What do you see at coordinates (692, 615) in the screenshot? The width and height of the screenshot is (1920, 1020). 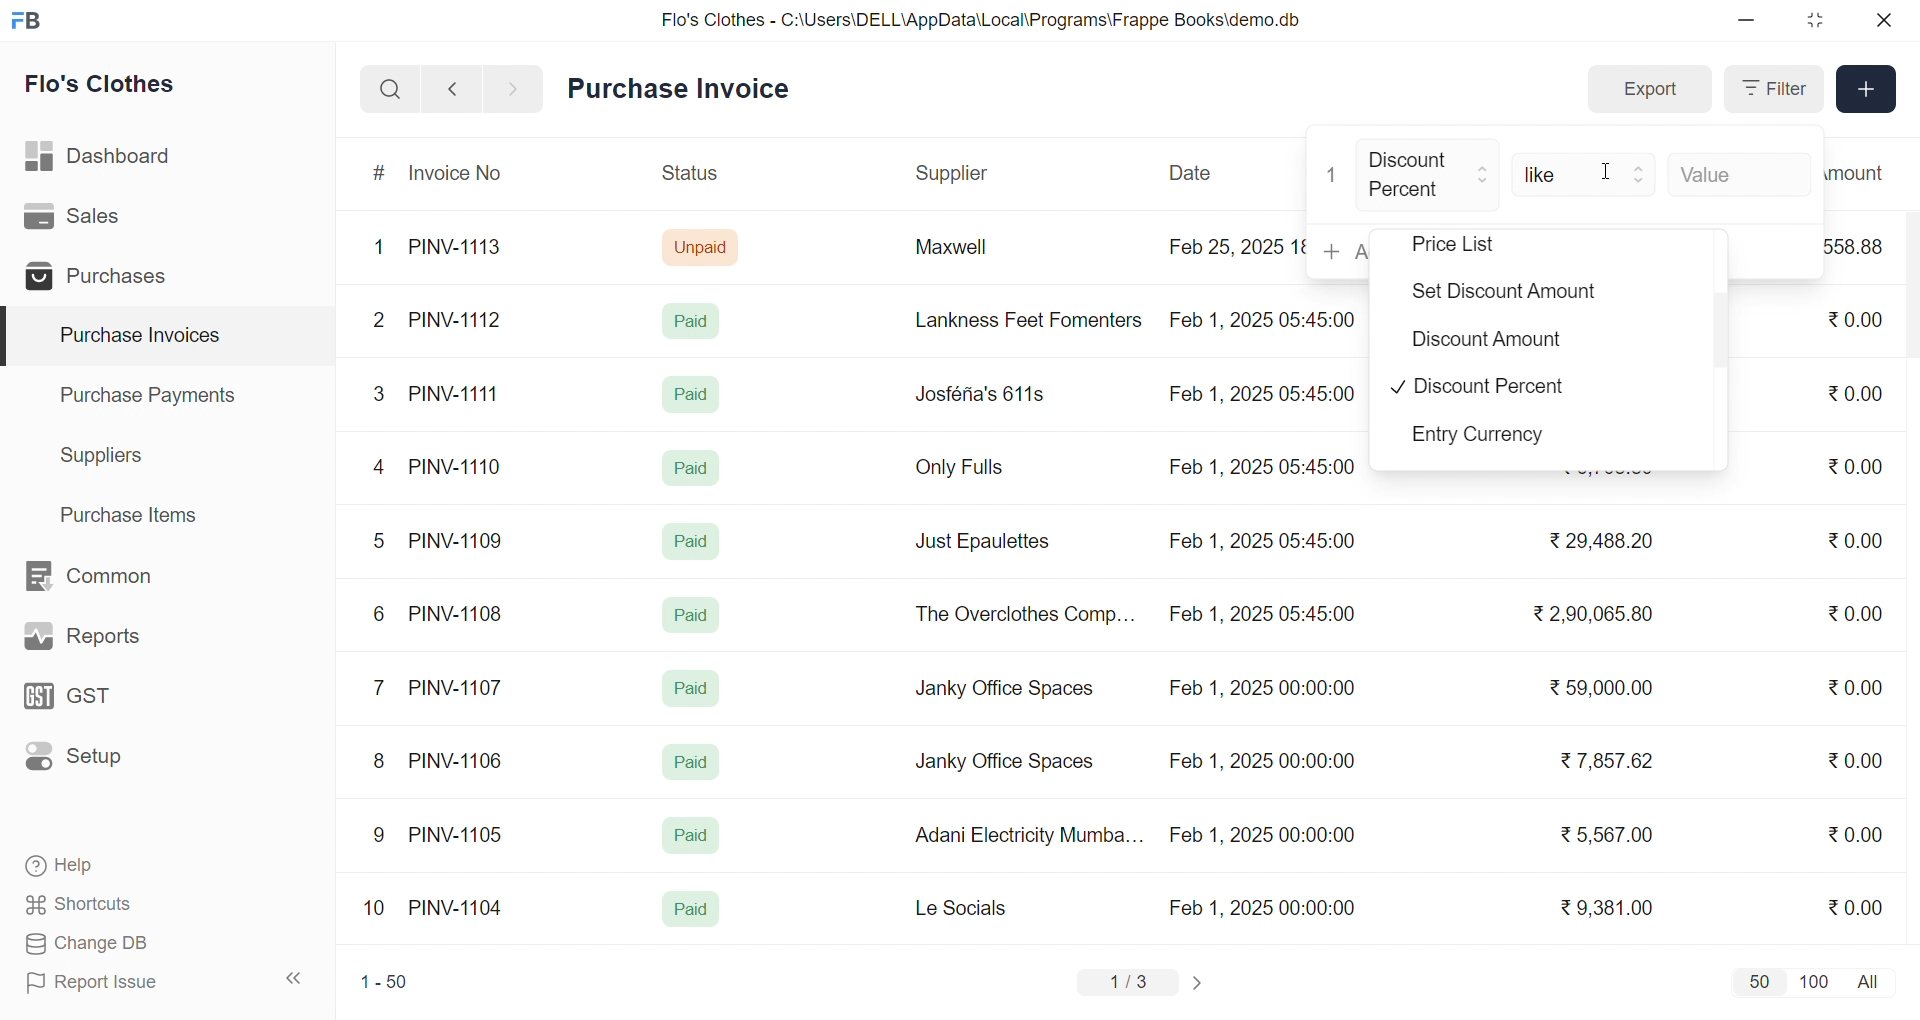 I see `Paid` at bounding box center [692, 615].